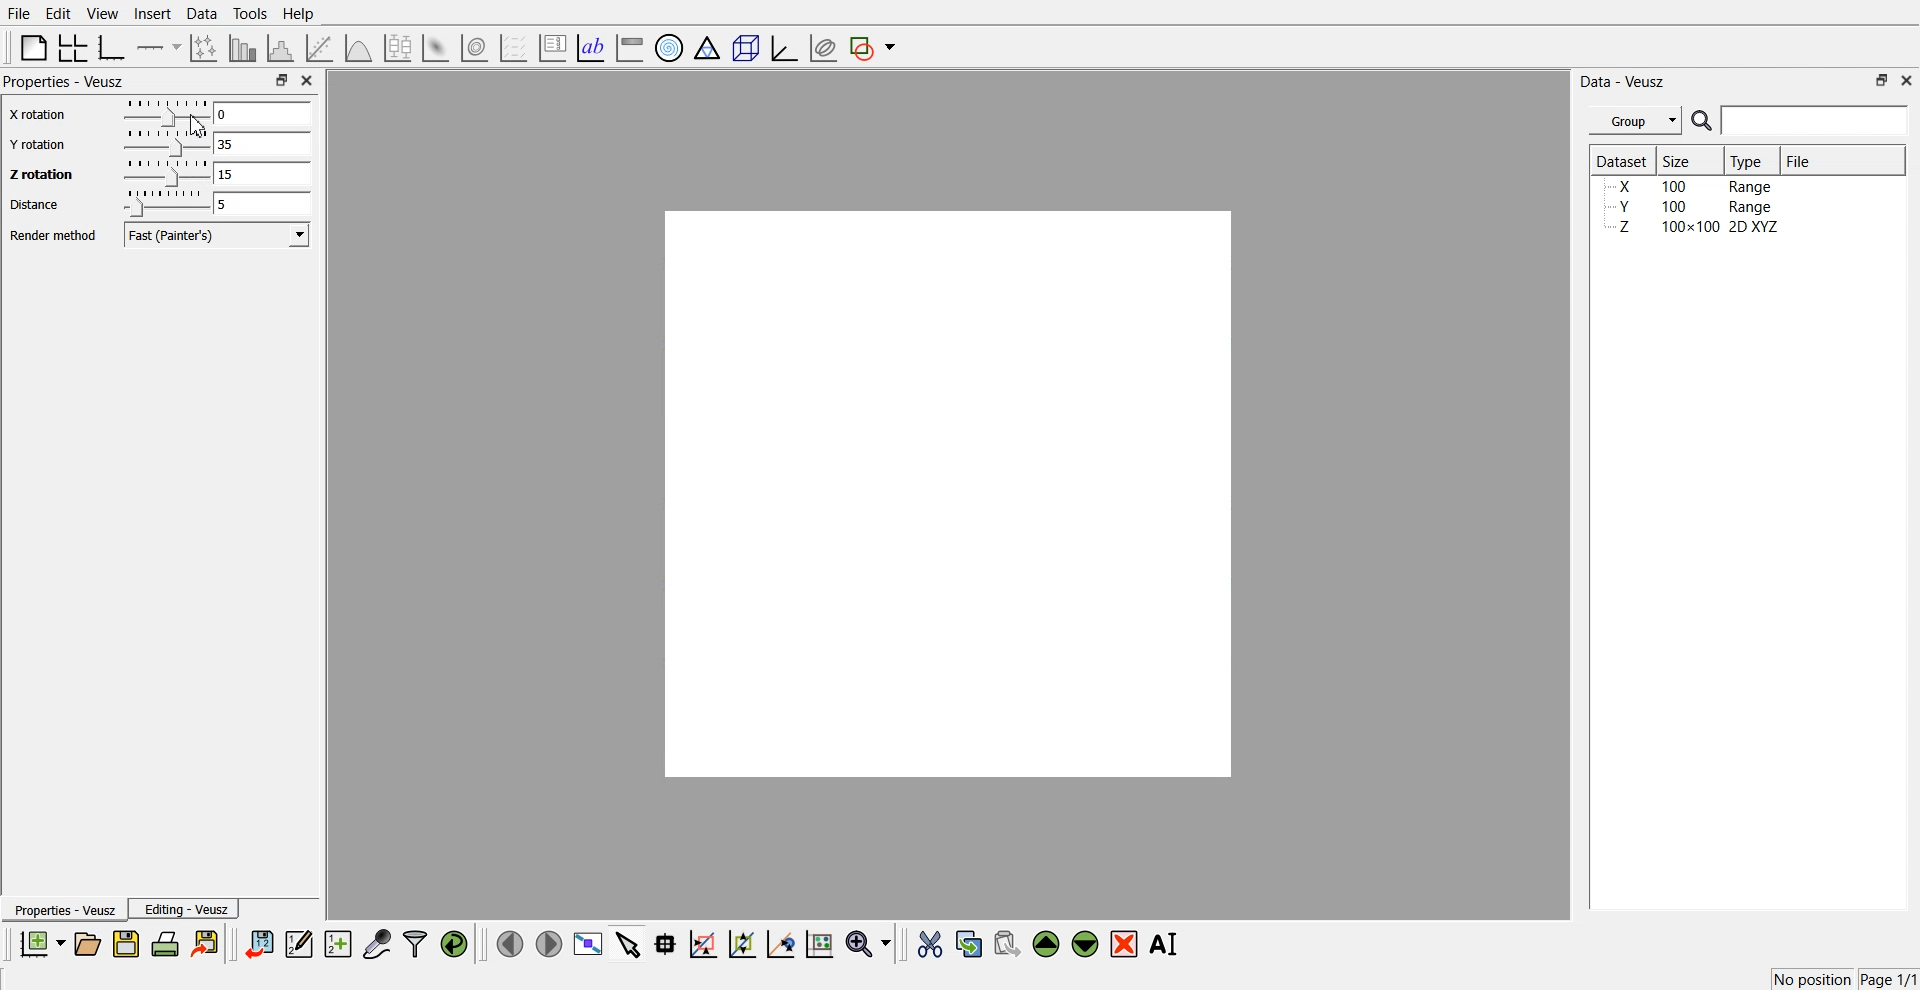 Image resolution: width=1920 pixels, height=990 pixels. I want to click on Data - Veusz, so click(1622, 82).